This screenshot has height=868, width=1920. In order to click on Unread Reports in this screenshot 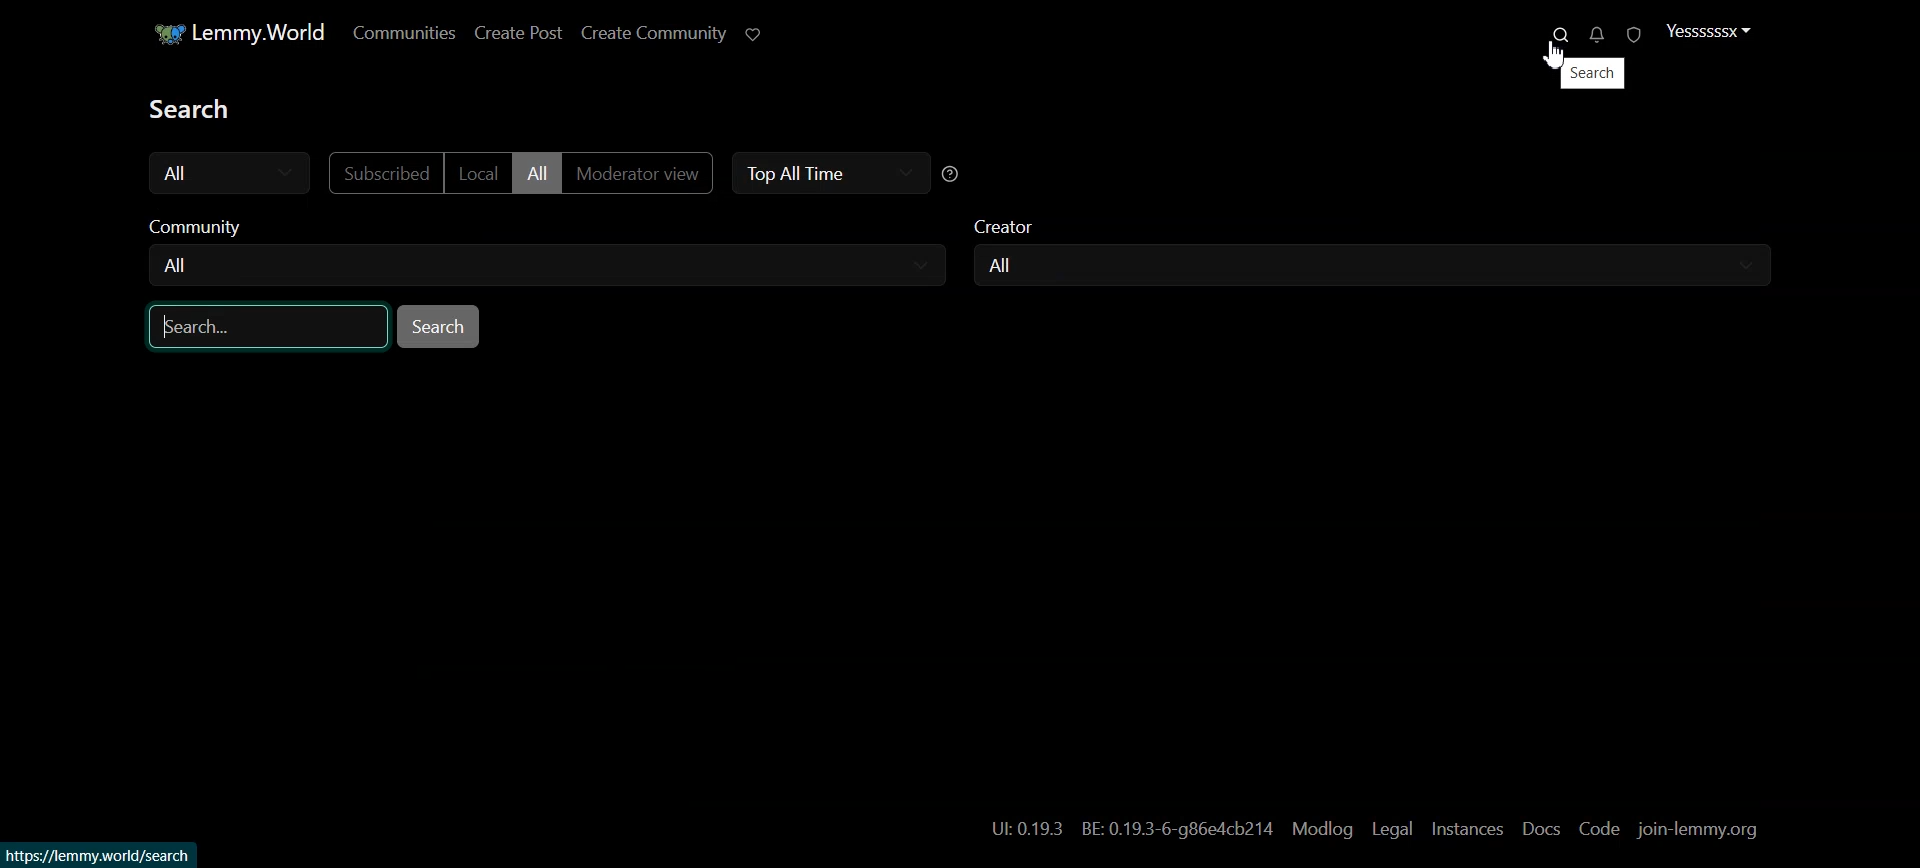, I will do `click(1623, 34)`.